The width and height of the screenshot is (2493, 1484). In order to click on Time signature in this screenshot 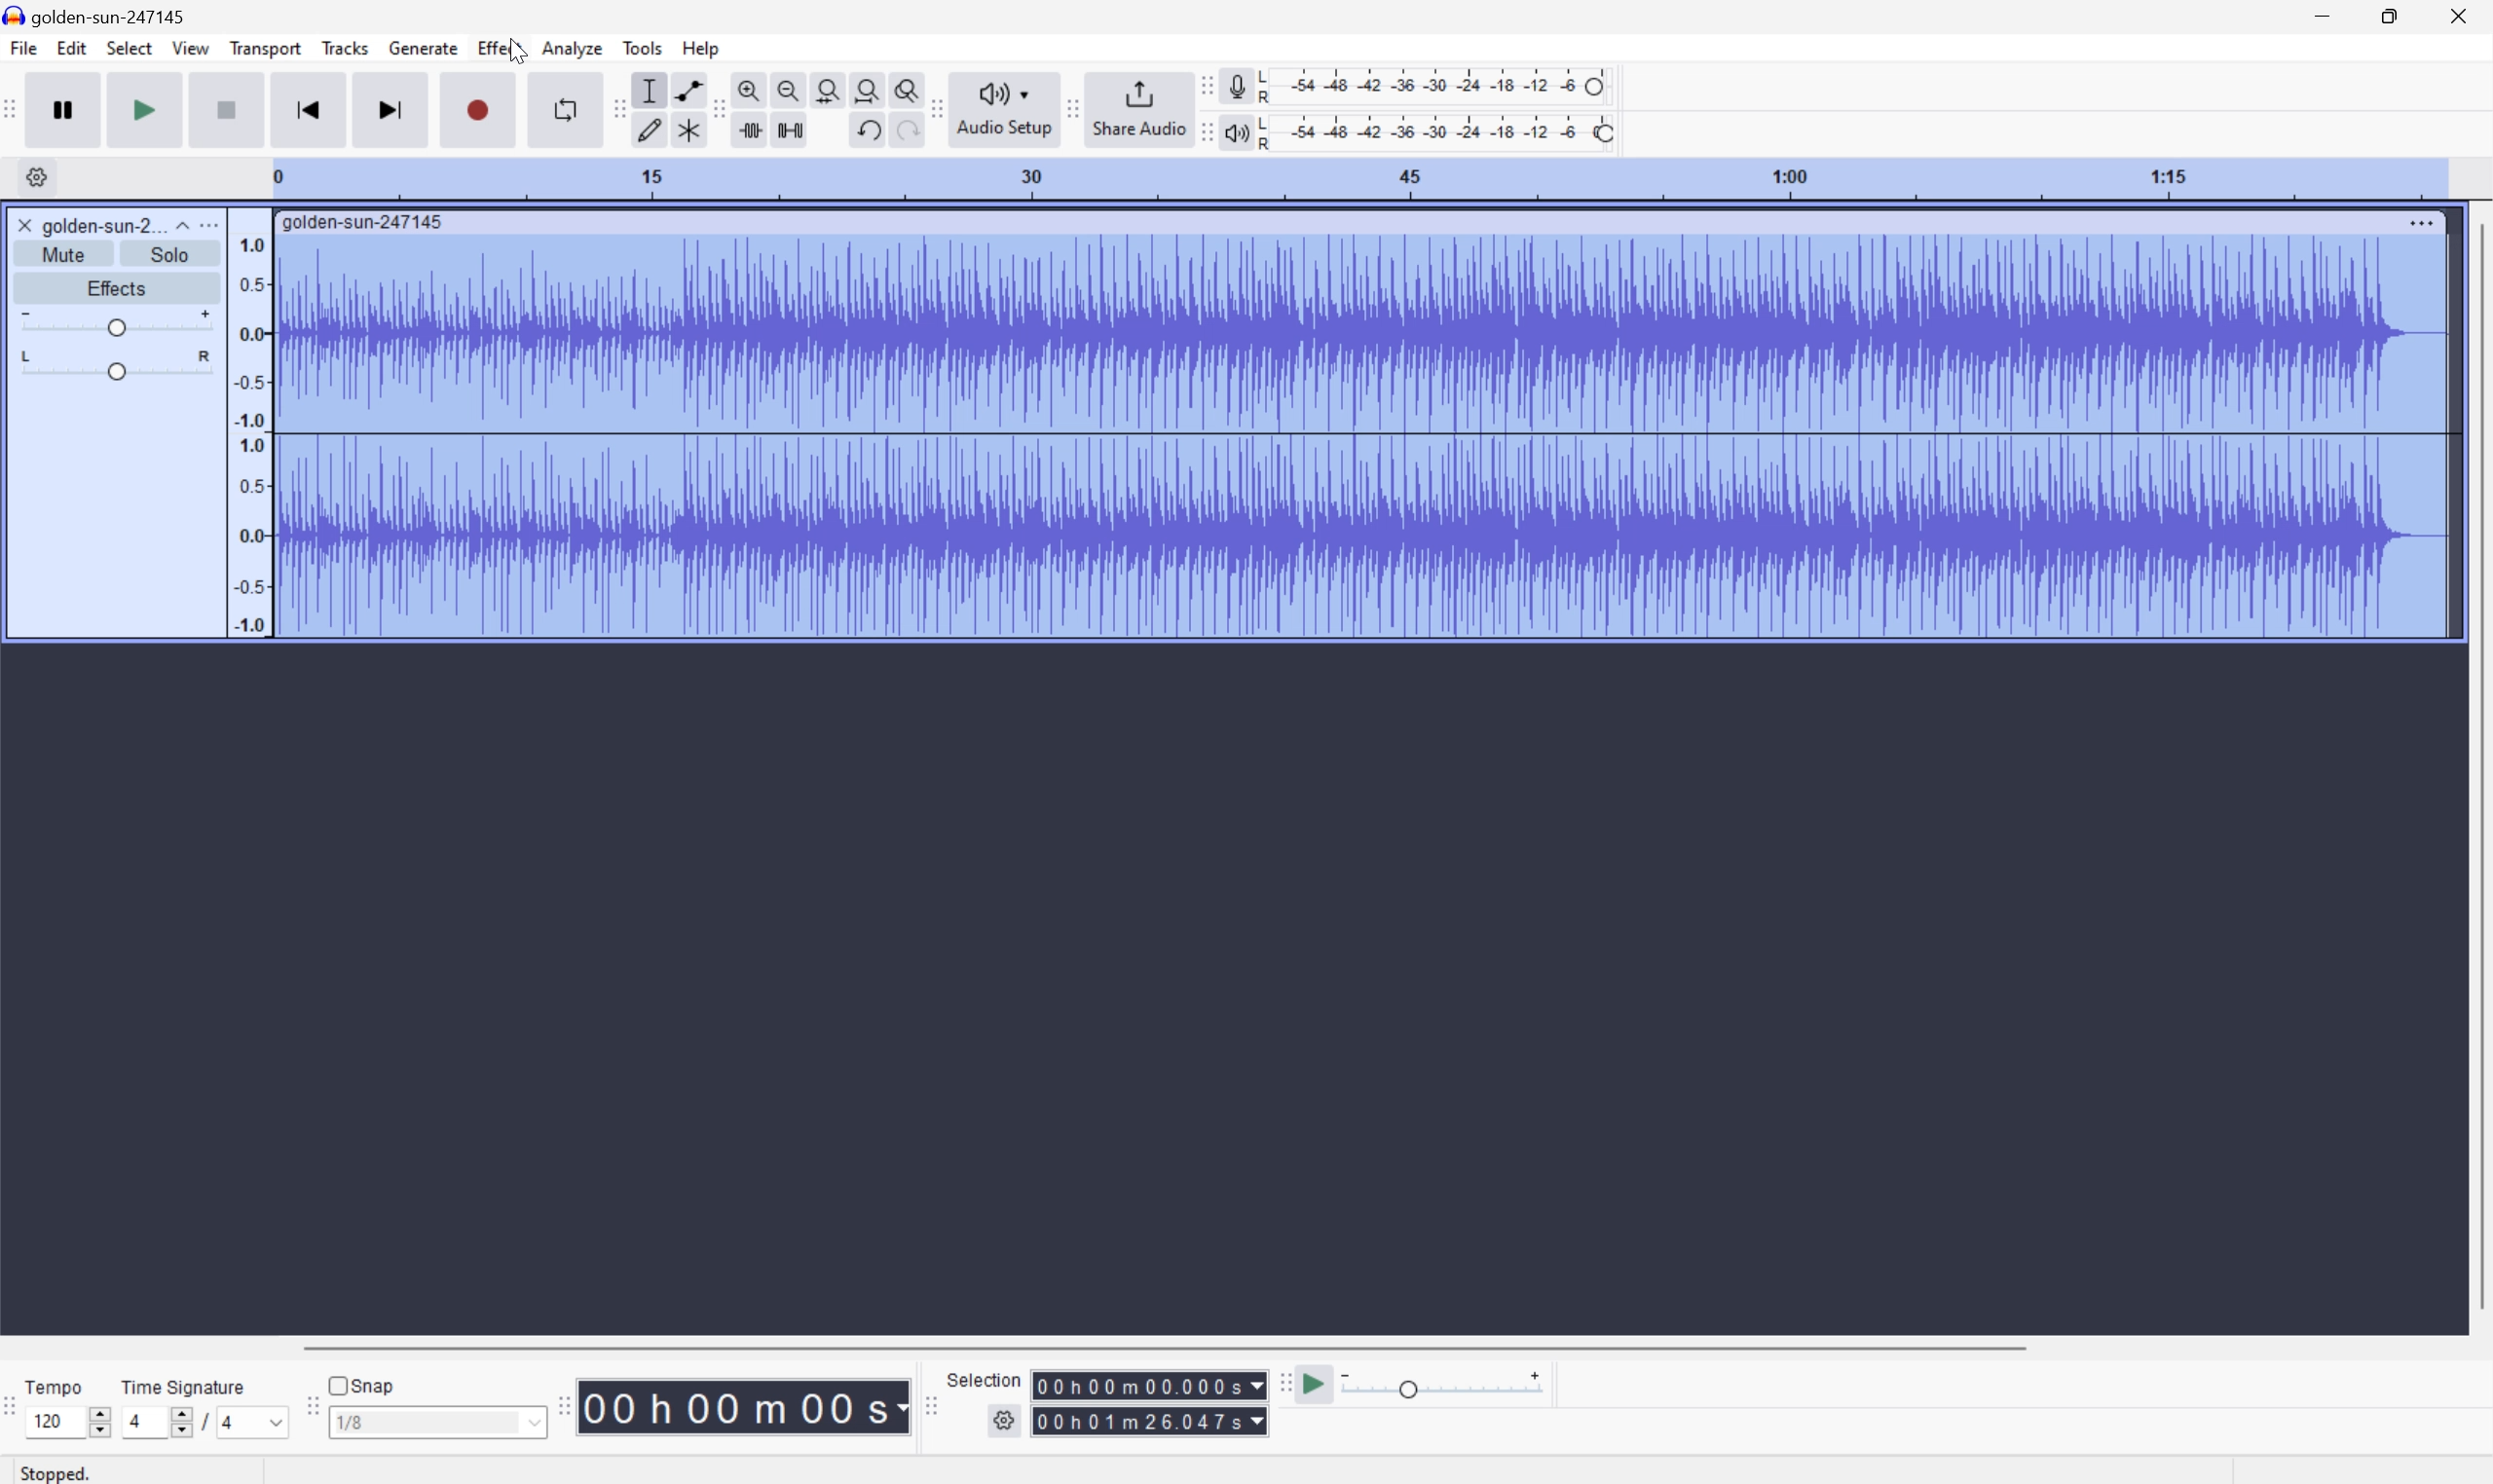, I will do `click(182, 1386)`.